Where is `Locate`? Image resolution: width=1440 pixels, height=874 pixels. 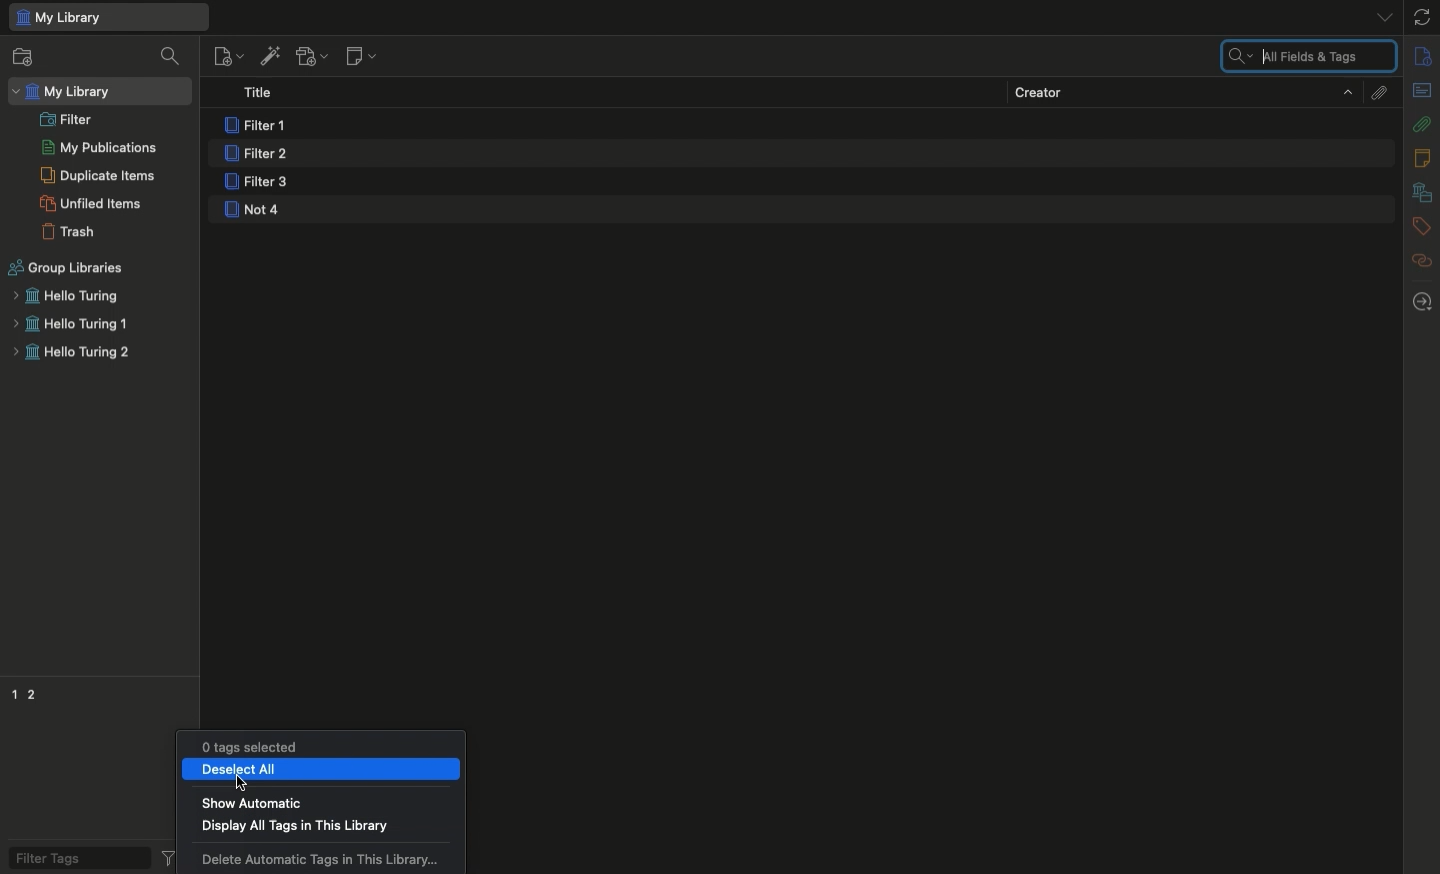
Locate is located at coordinates (1422, 302).